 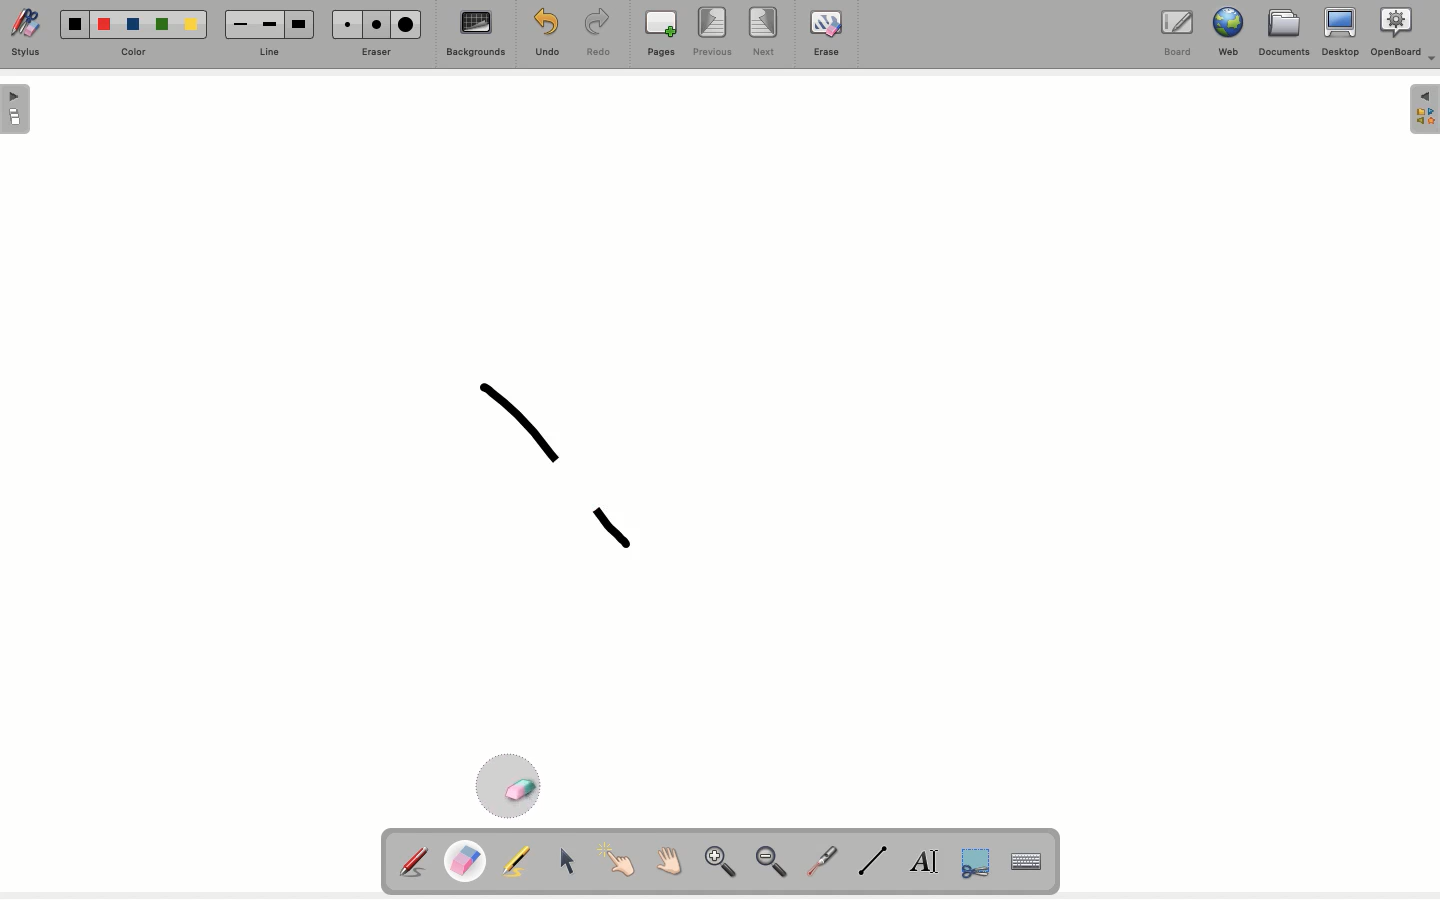 I want to click on Zoom in, so click(x=719, y=863).